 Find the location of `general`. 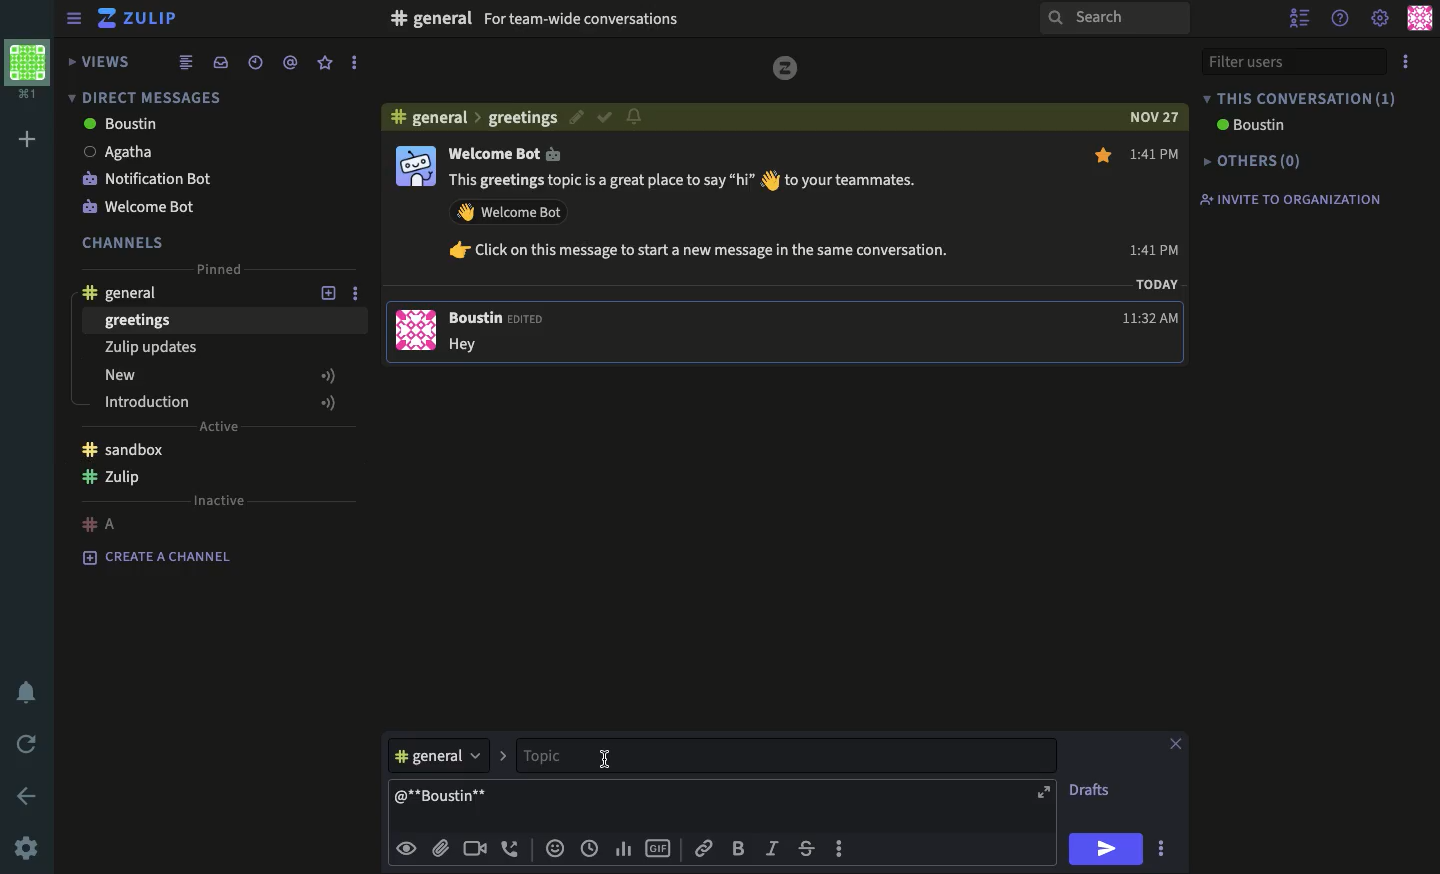

general is located at coordinates (447, 754).